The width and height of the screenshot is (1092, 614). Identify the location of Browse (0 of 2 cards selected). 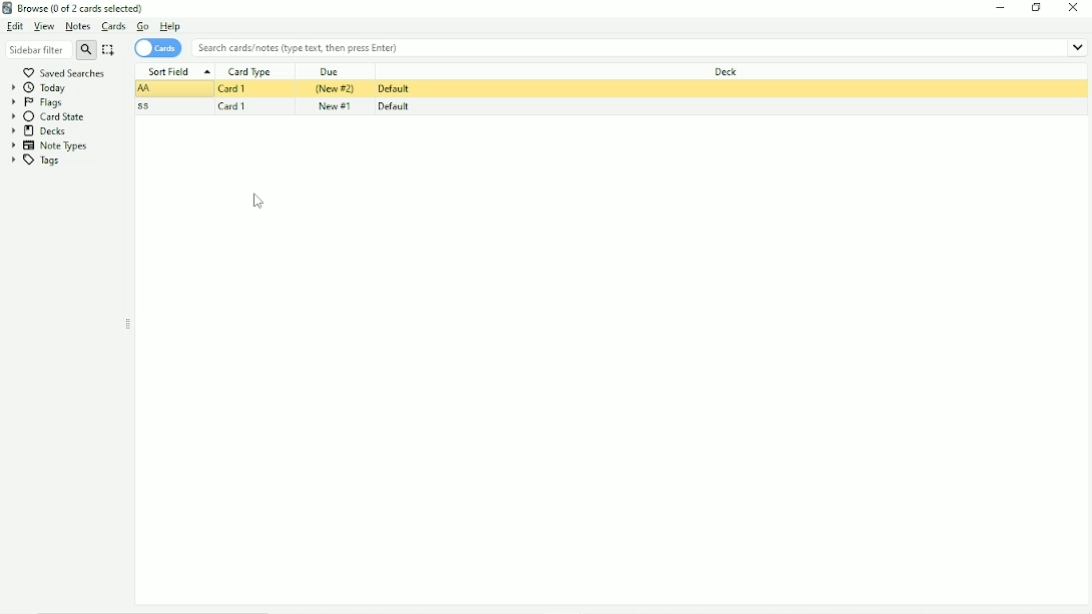
(76, 8).